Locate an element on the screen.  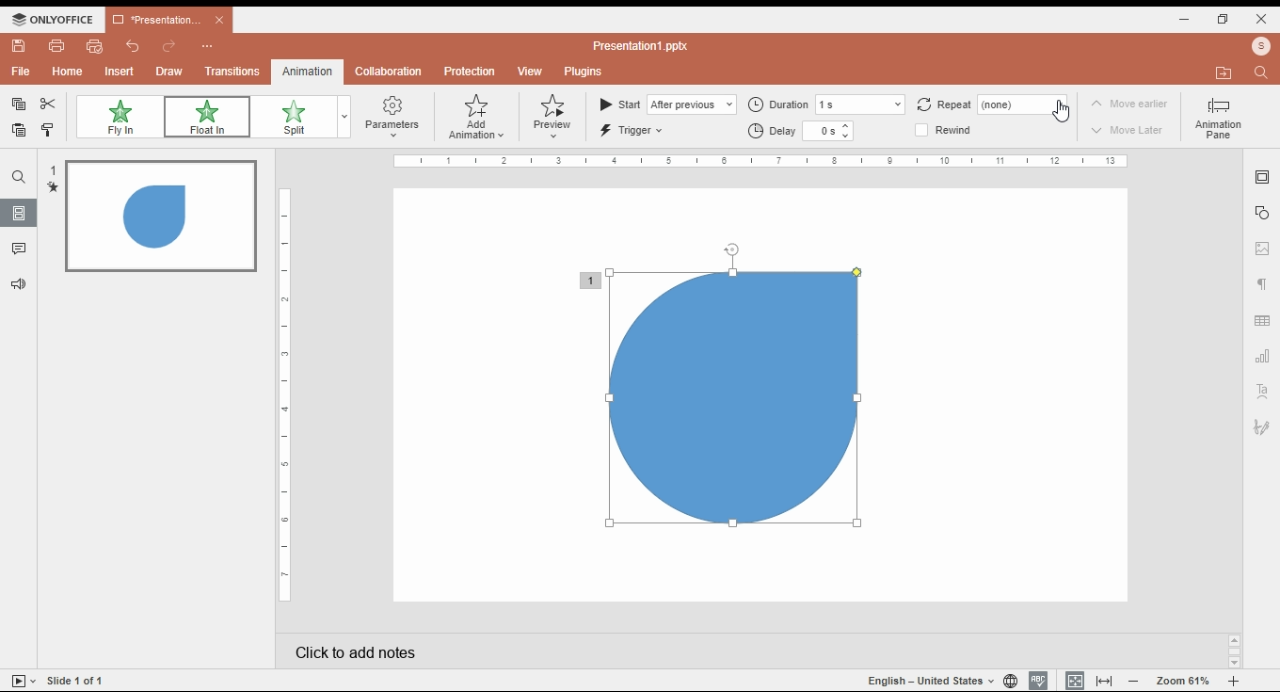
more is located at coordinates (207, 44).